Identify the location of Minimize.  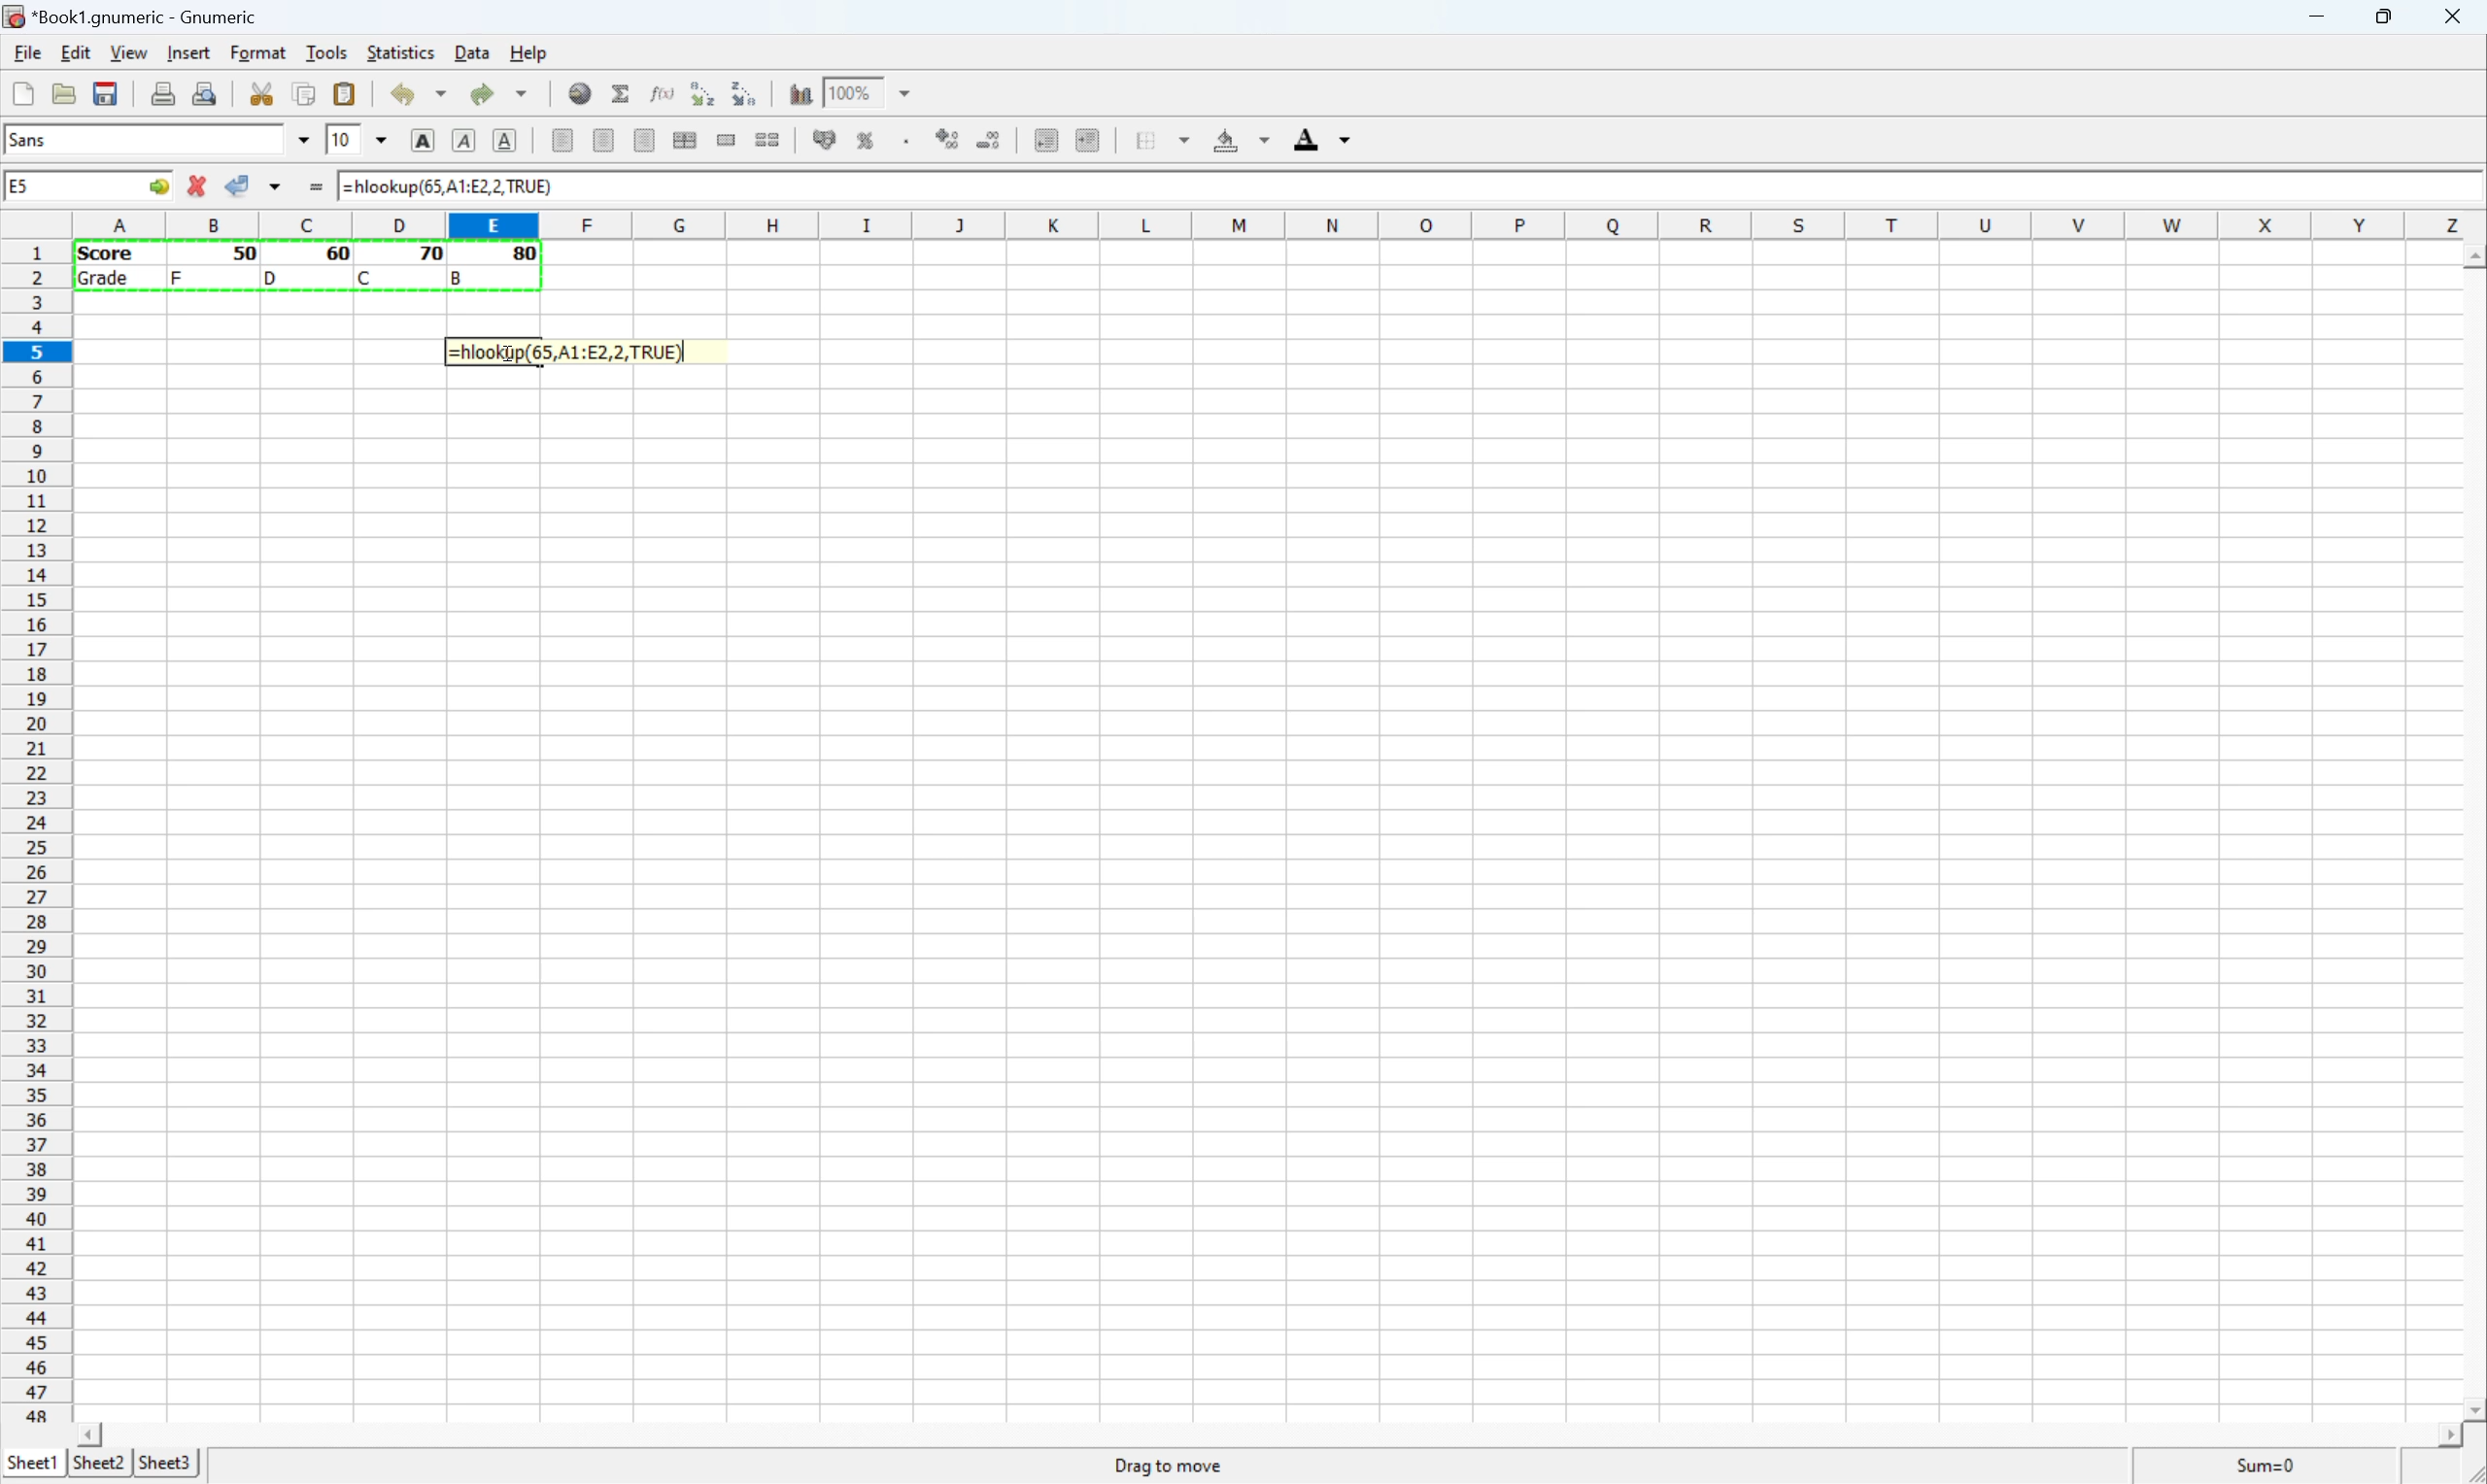
(2315, 17).